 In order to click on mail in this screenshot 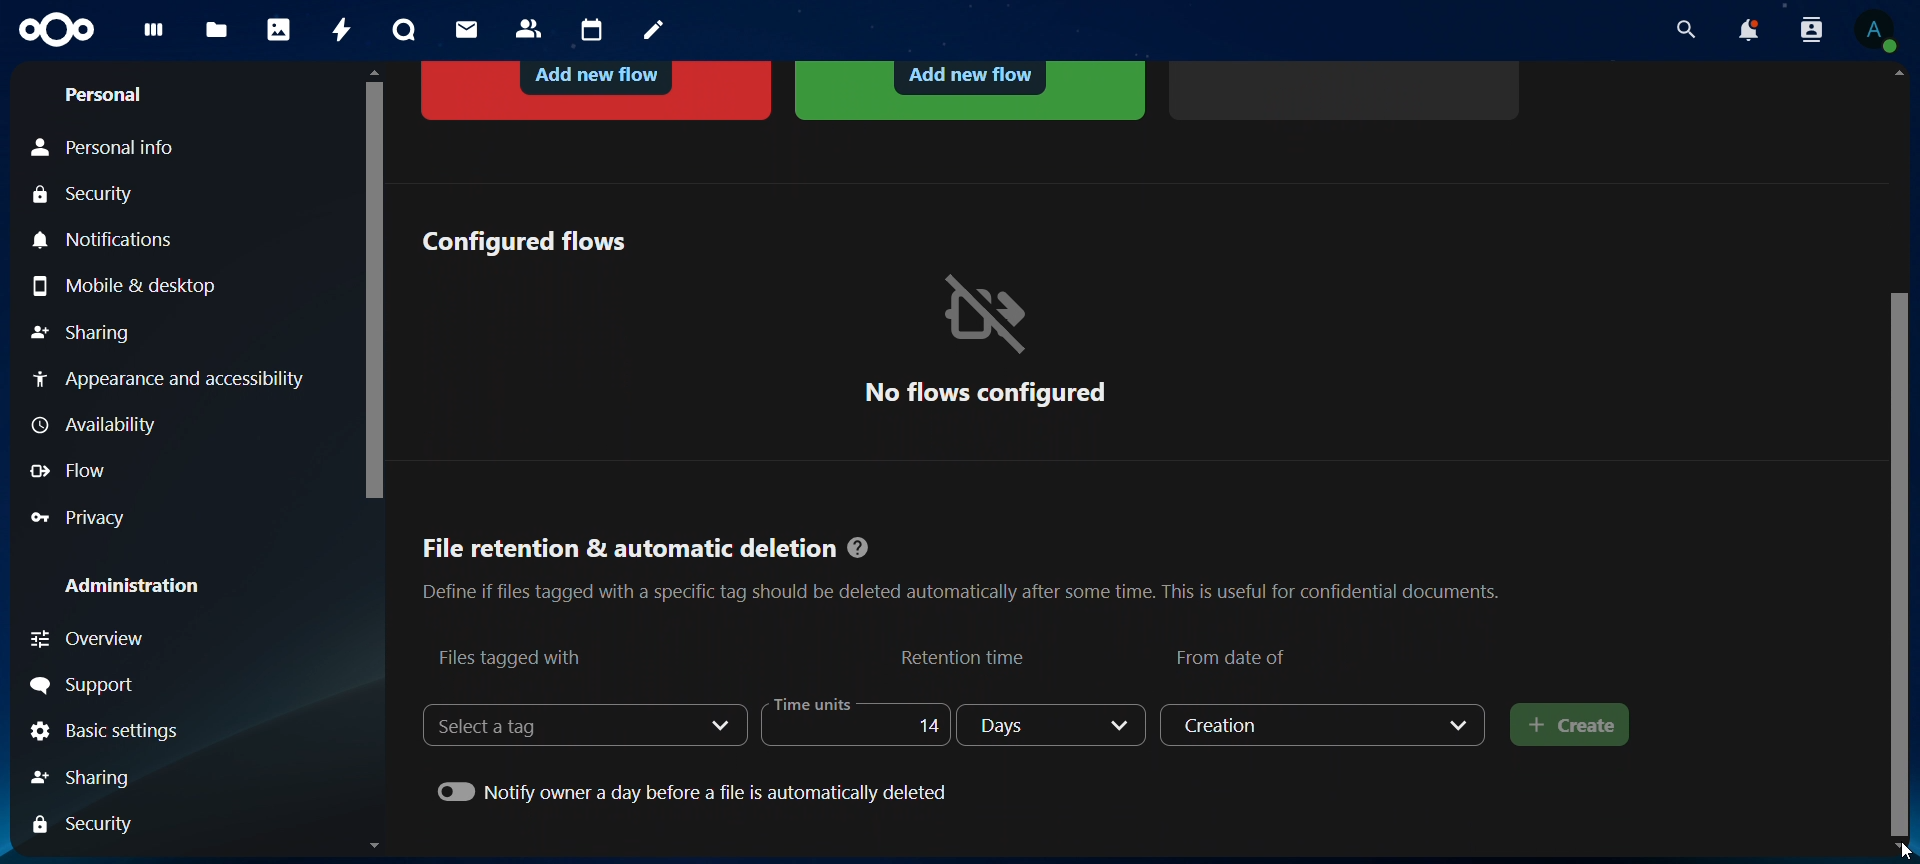, I will do `click(469, 29)`.